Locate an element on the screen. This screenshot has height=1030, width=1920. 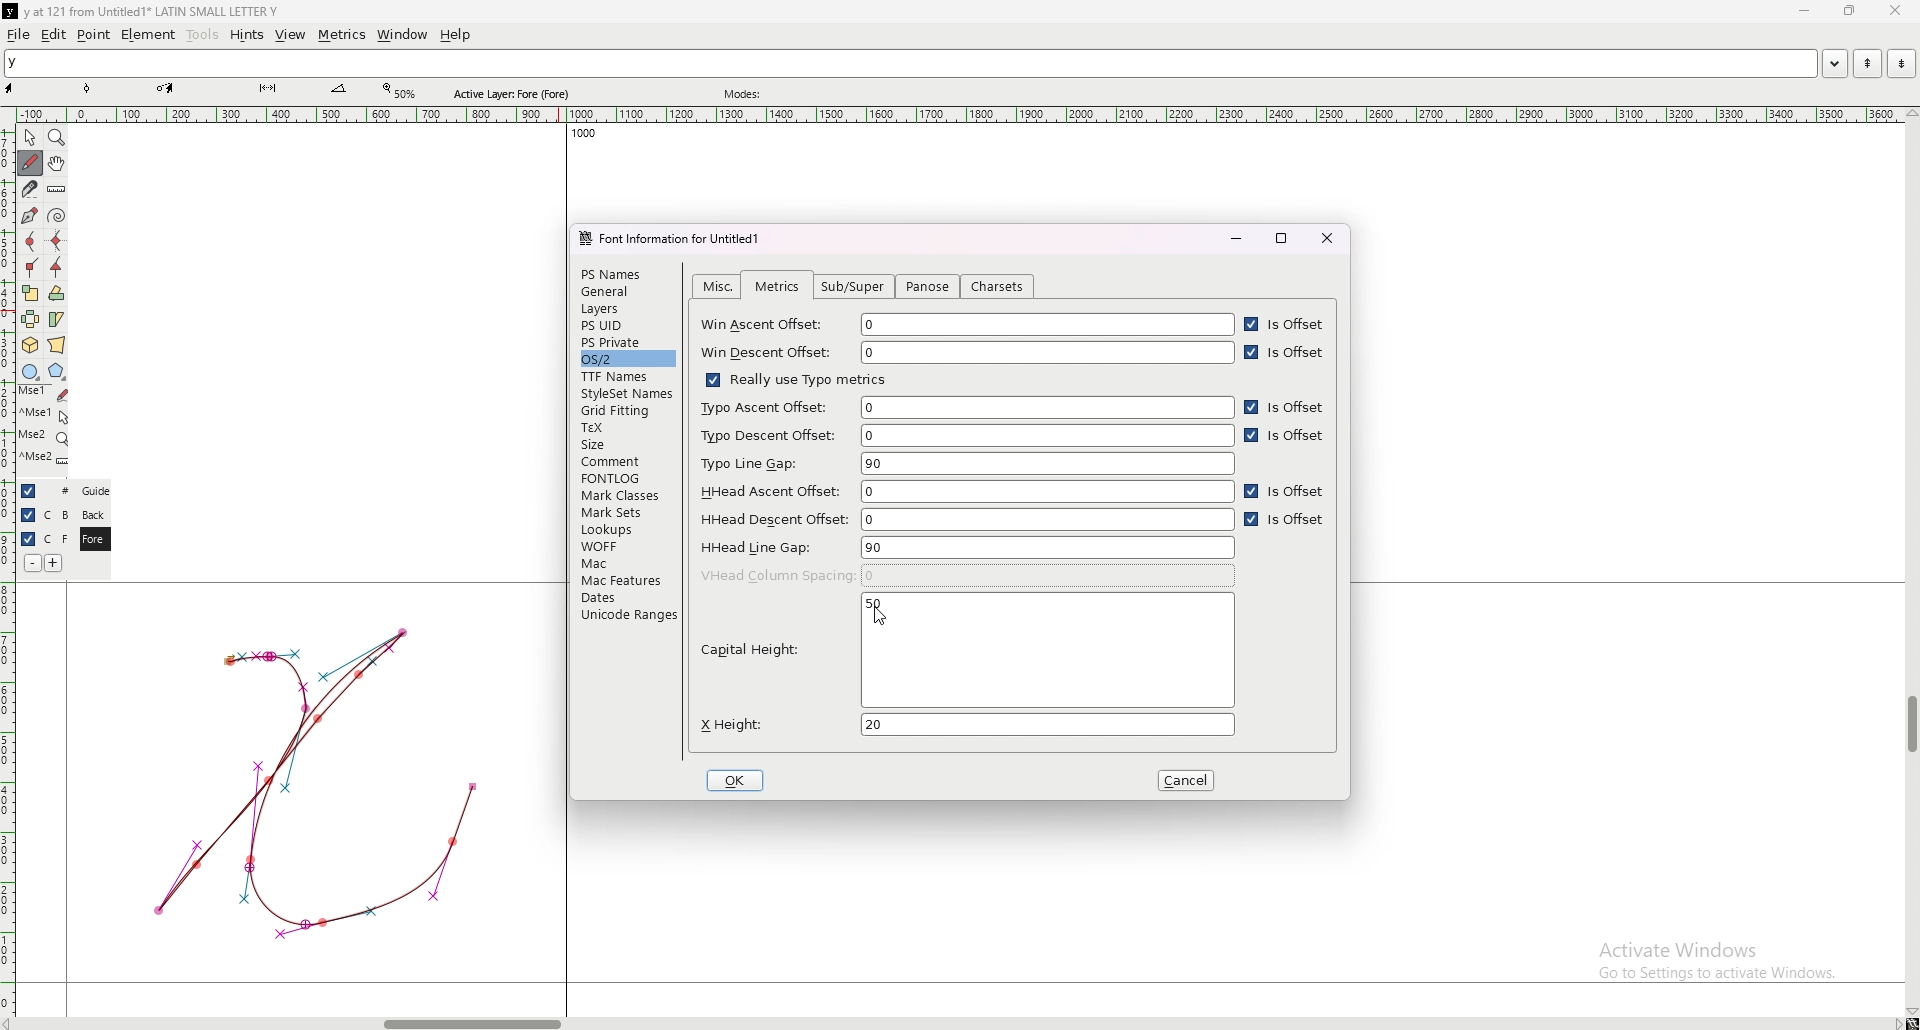
measurement tool is located at coordinates (339, 89).